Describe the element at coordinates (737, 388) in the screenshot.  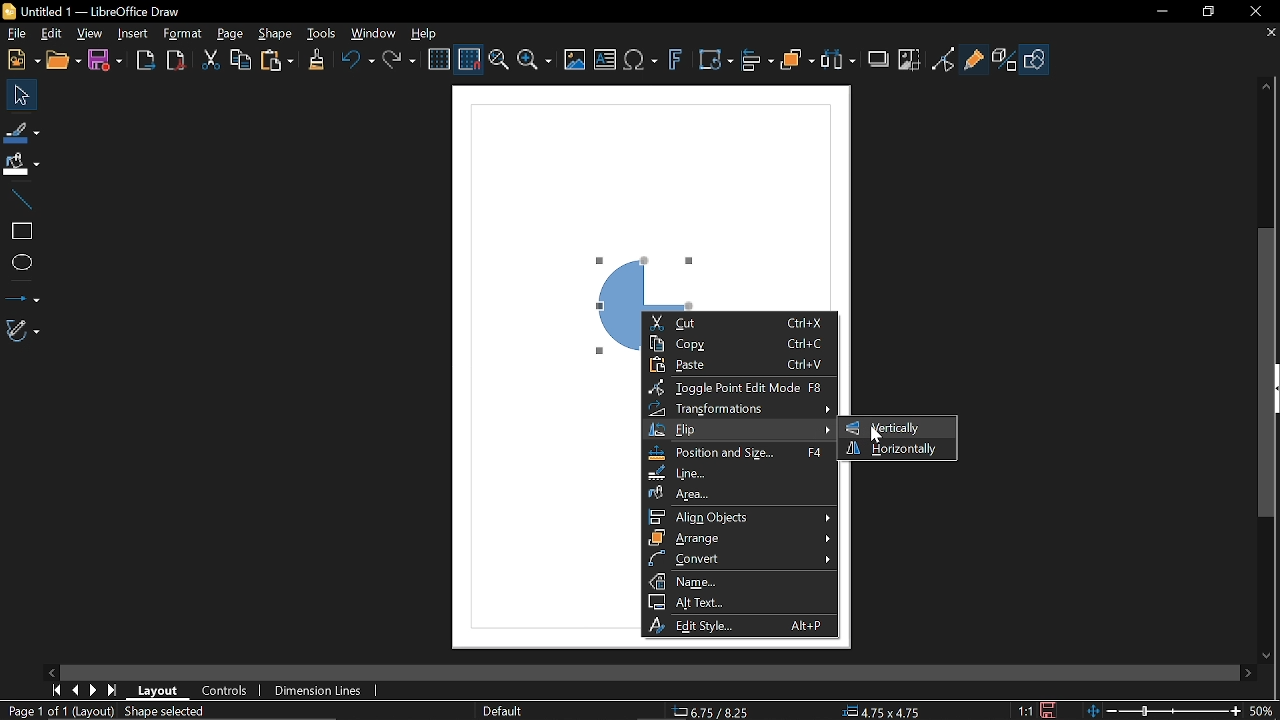
I see `Toggle Point Edit Mode  F8` at that location.